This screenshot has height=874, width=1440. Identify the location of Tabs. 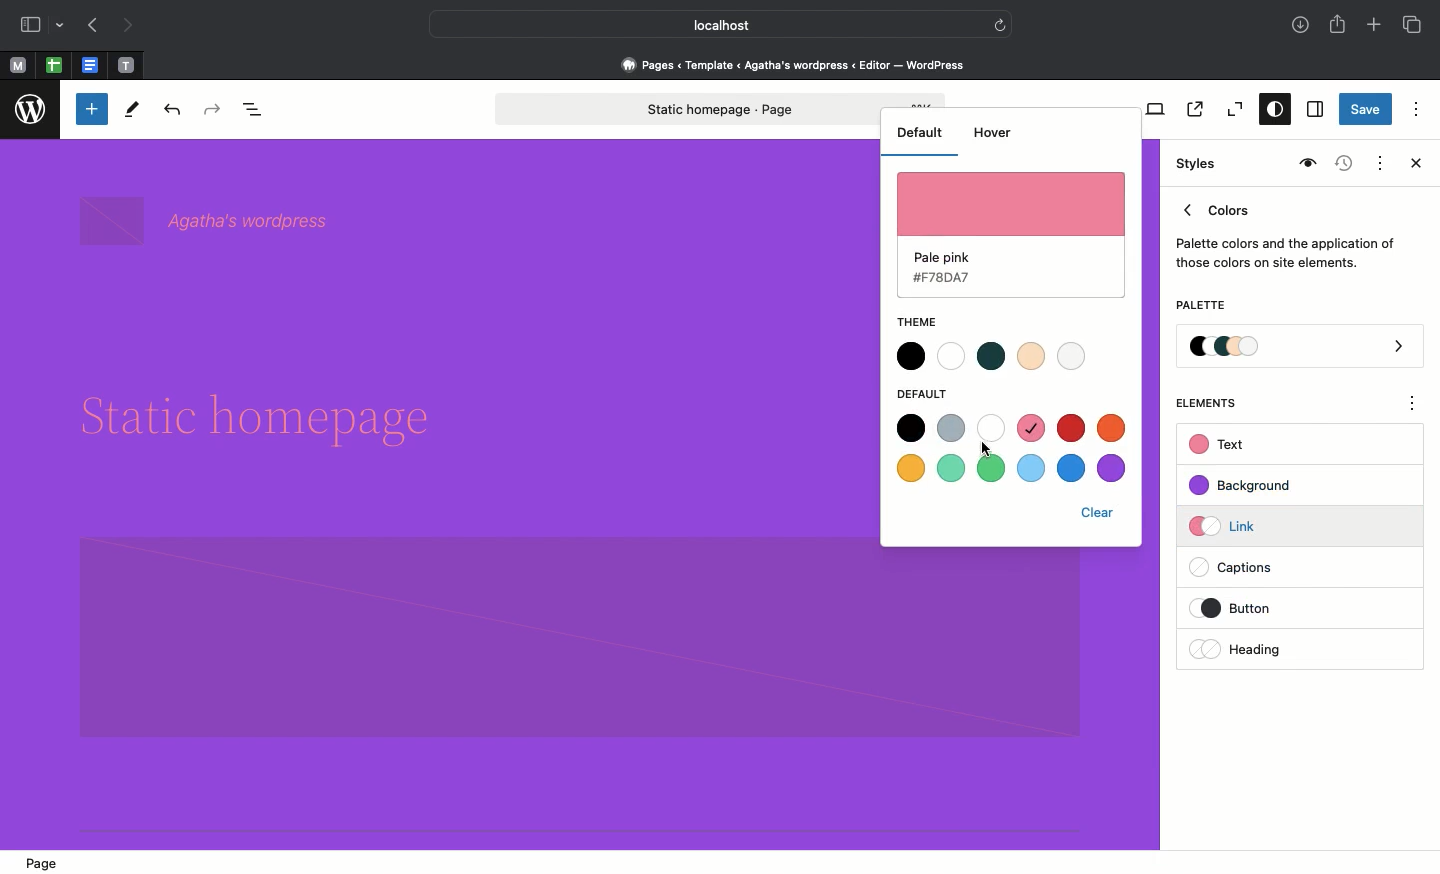
(1414, 25).